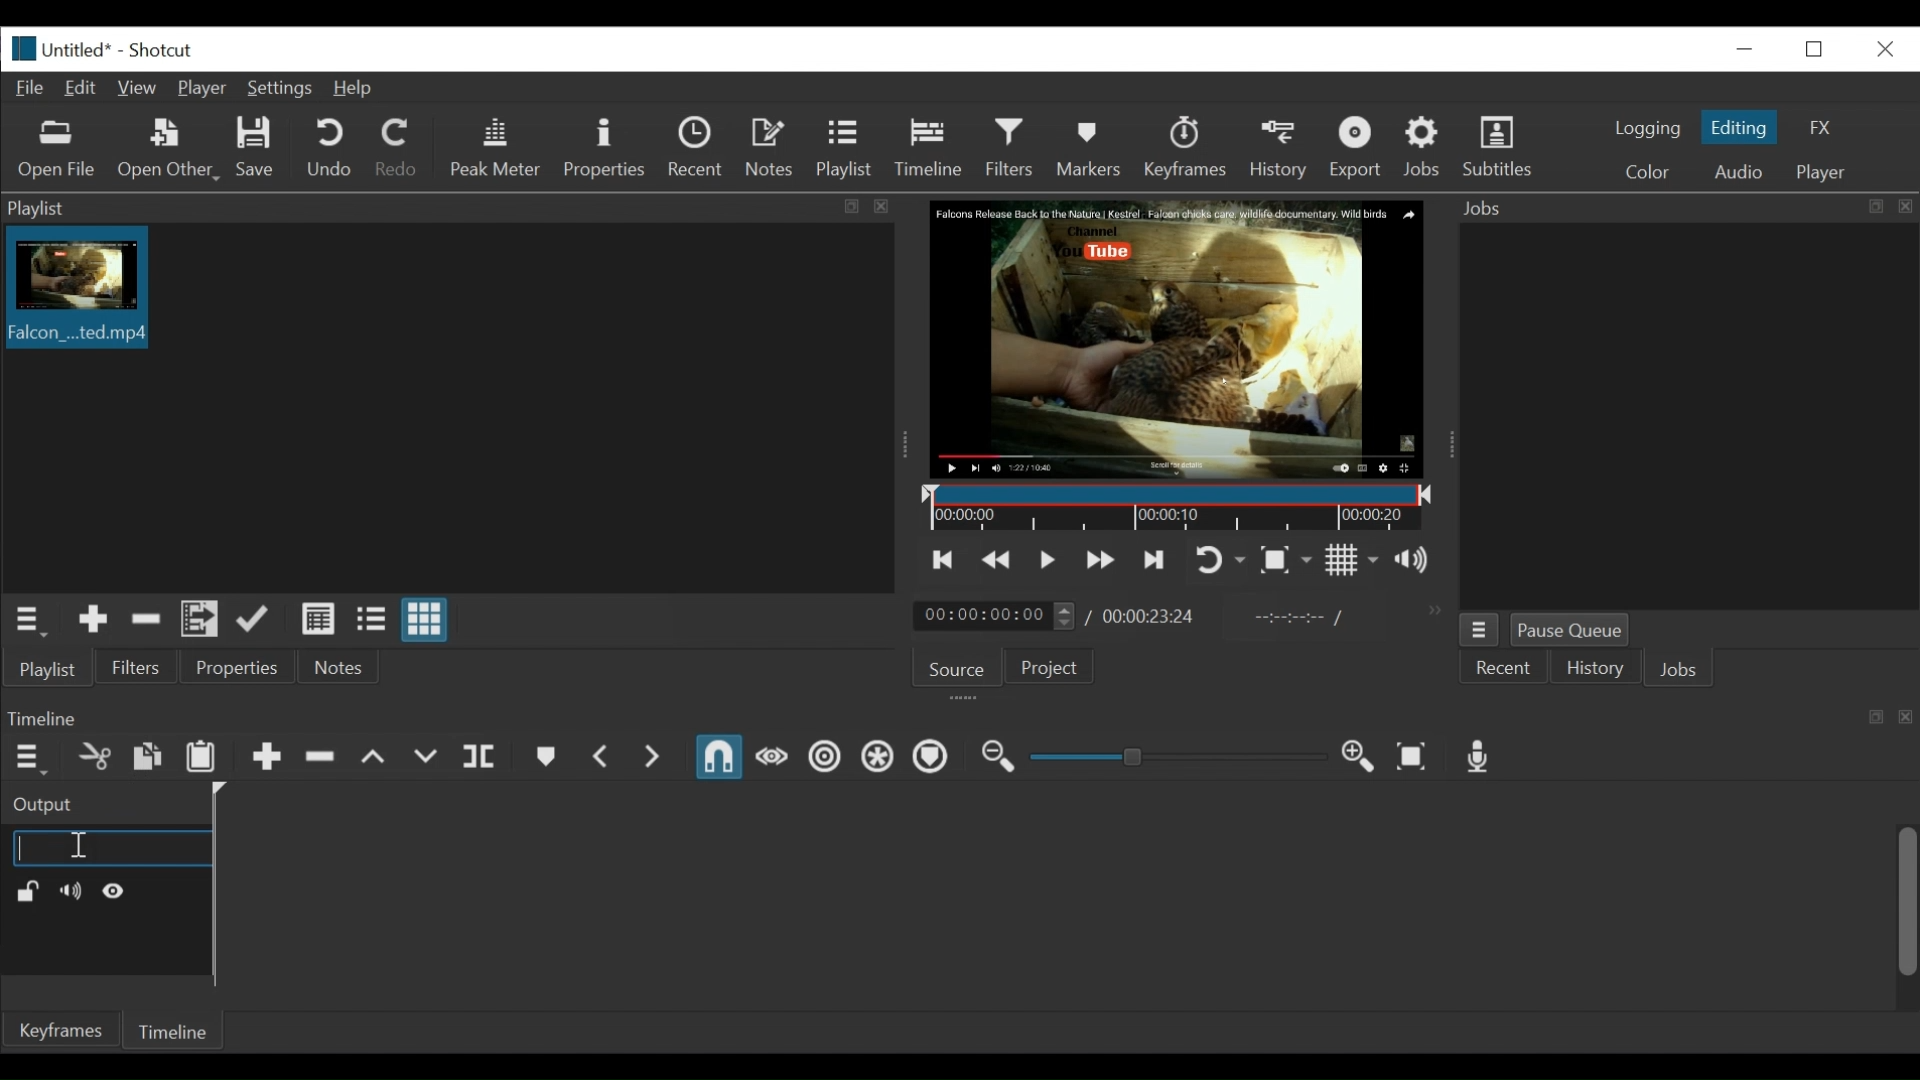 The width and height of the screenshot is (1920, 1080). What do you see at coordinates (59, 47) in the screenshot?
I see `File name` at bounding box center [59, 47].